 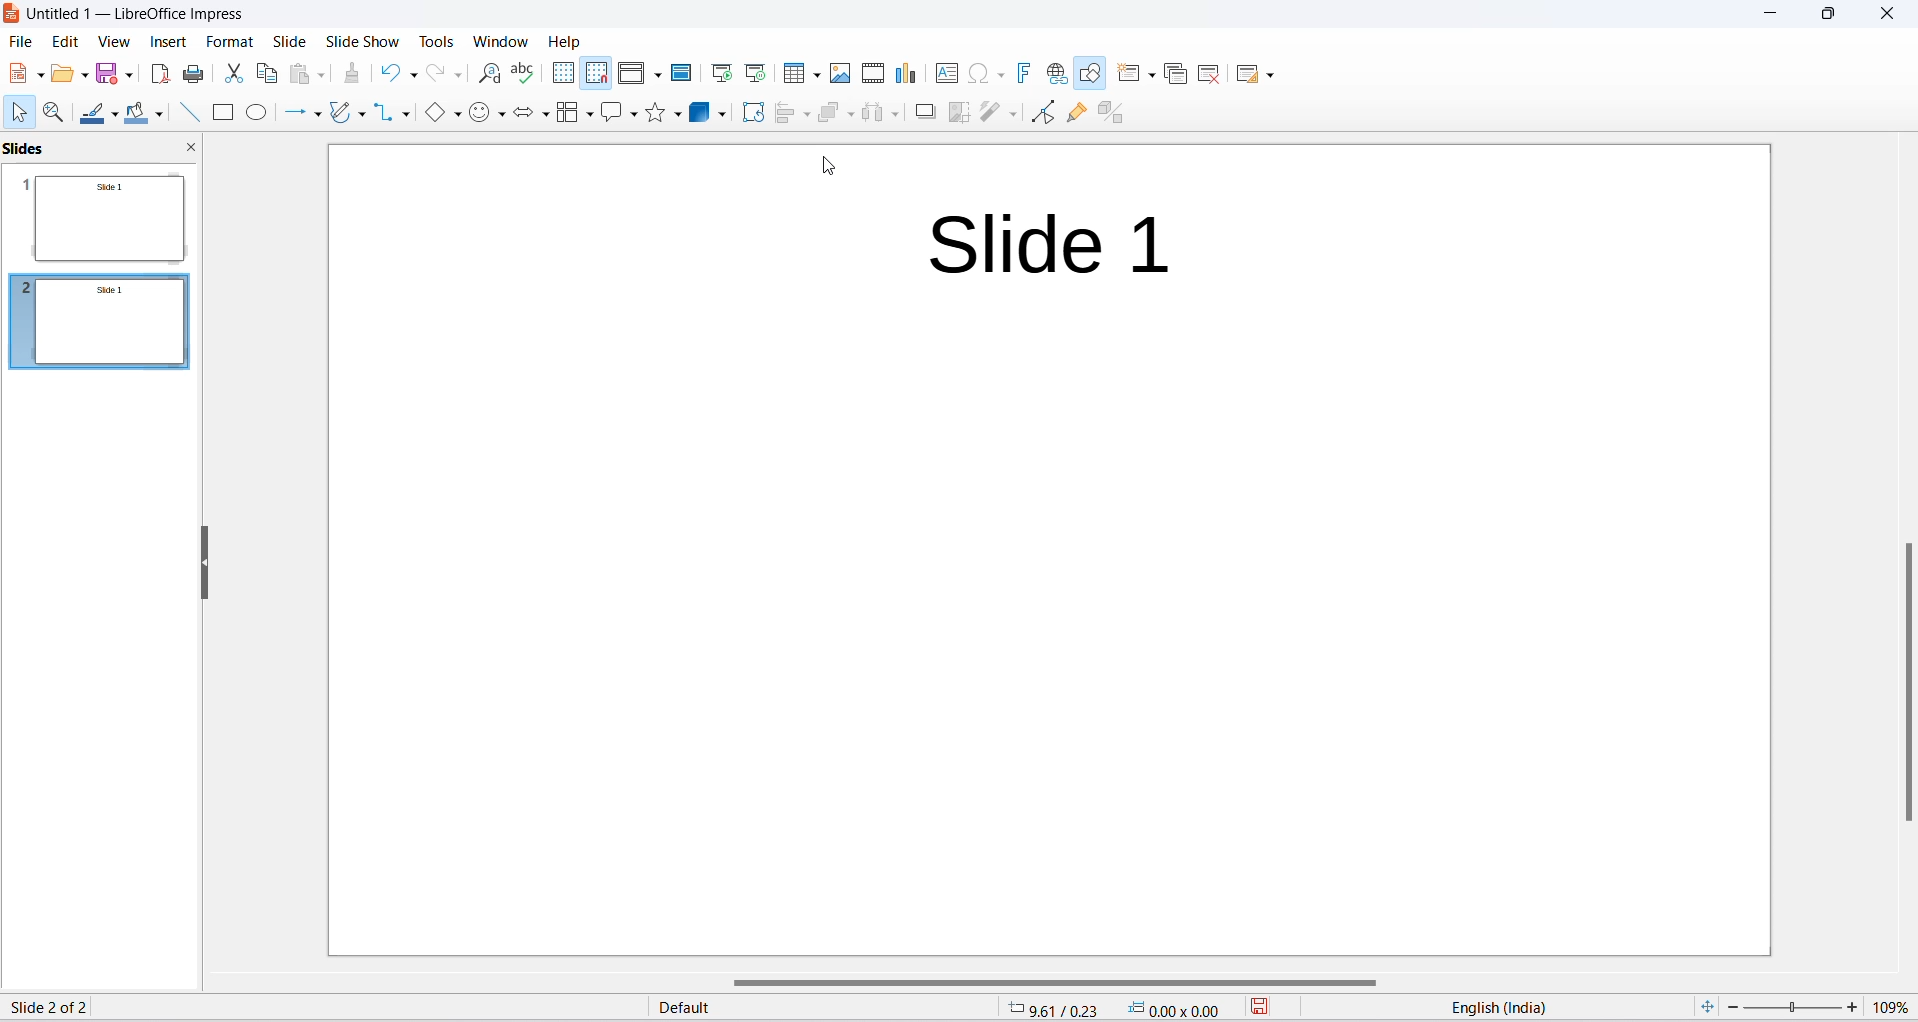 I want to click on Symbol shapes, so click(x=487, y=114).